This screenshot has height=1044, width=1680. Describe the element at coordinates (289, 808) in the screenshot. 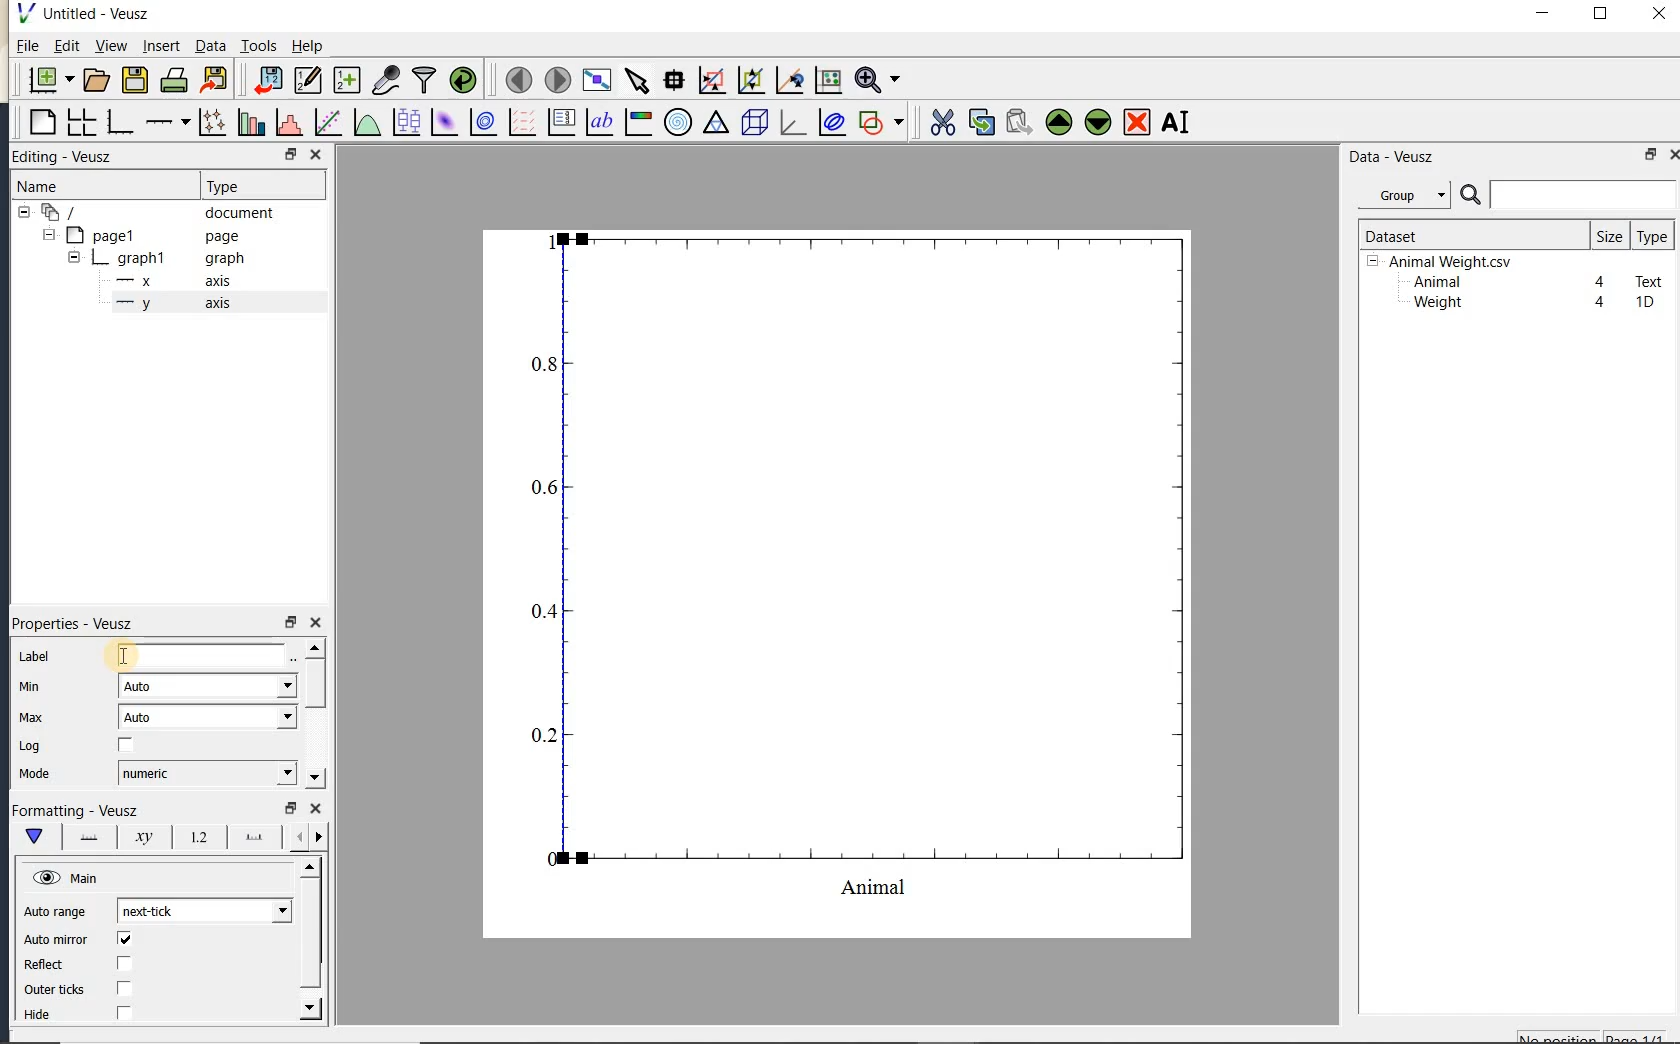

I see `restore` at that location.